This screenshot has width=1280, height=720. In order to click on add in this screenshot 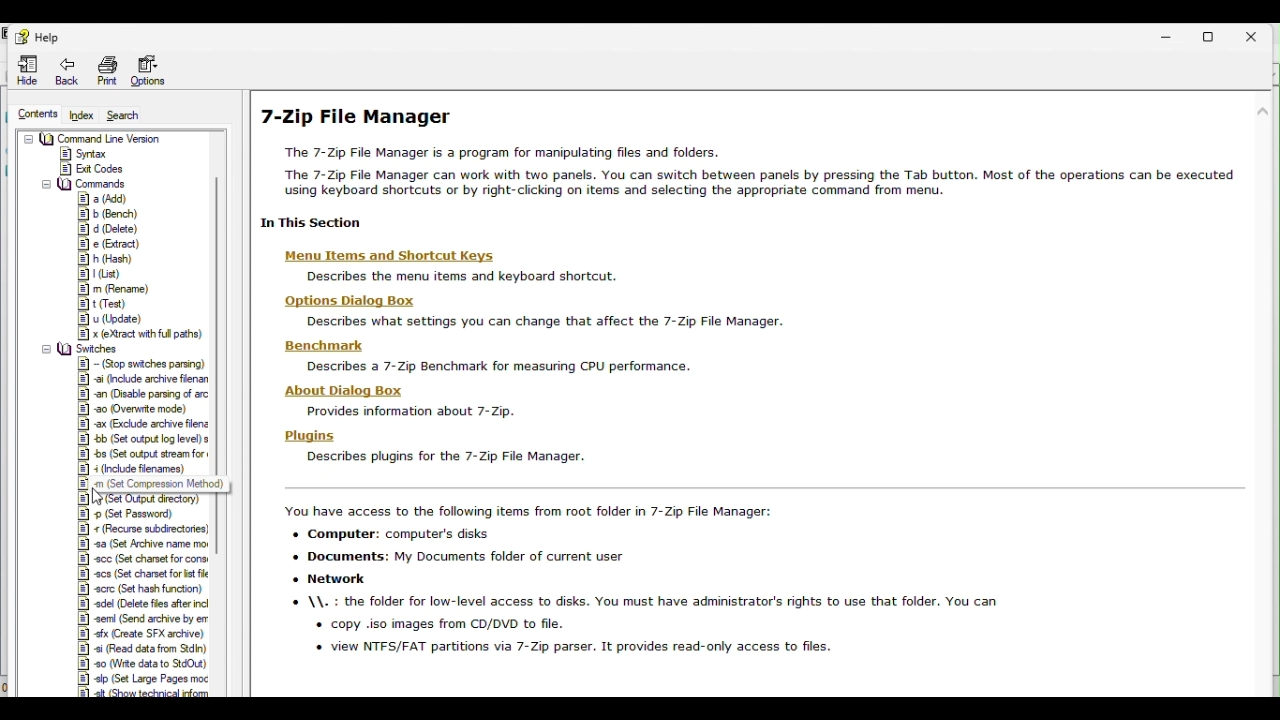, I will do `click(98, 199)`.